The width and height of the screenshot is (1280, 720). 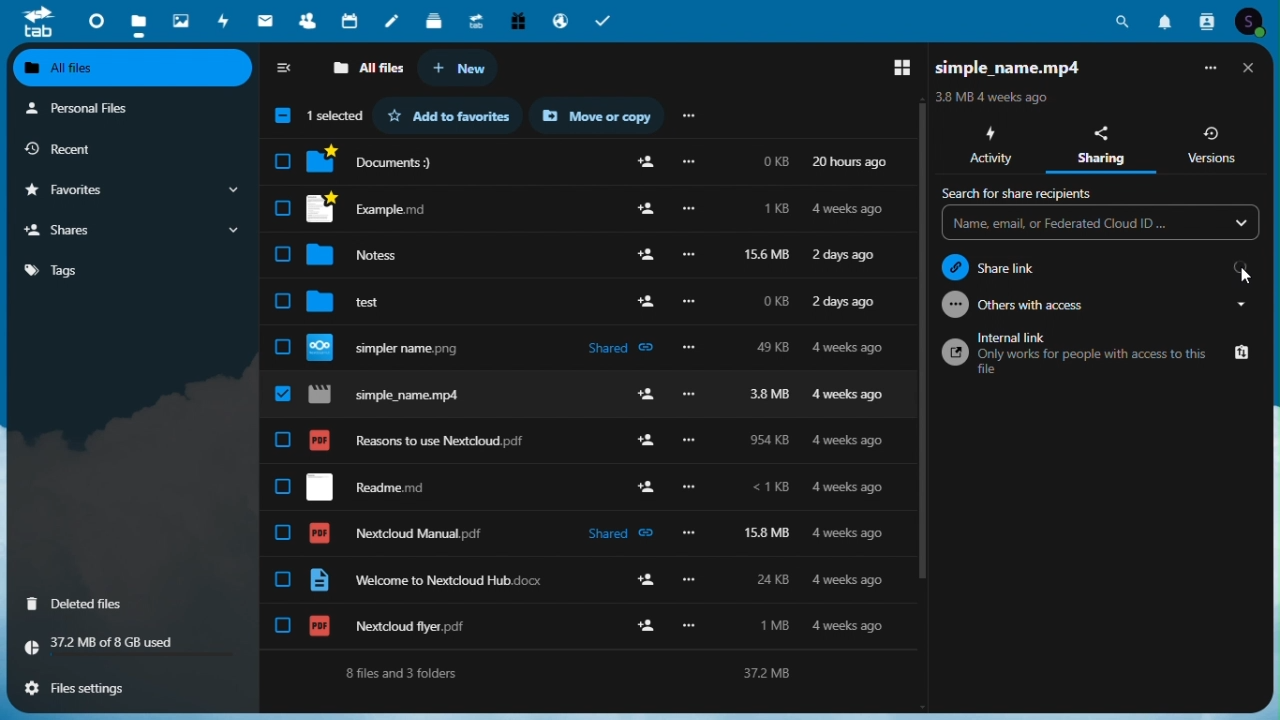 What do you see at coordinates (95, 18) in the screenshot?
I see `Dashboard` at bounding box center [95, 18].